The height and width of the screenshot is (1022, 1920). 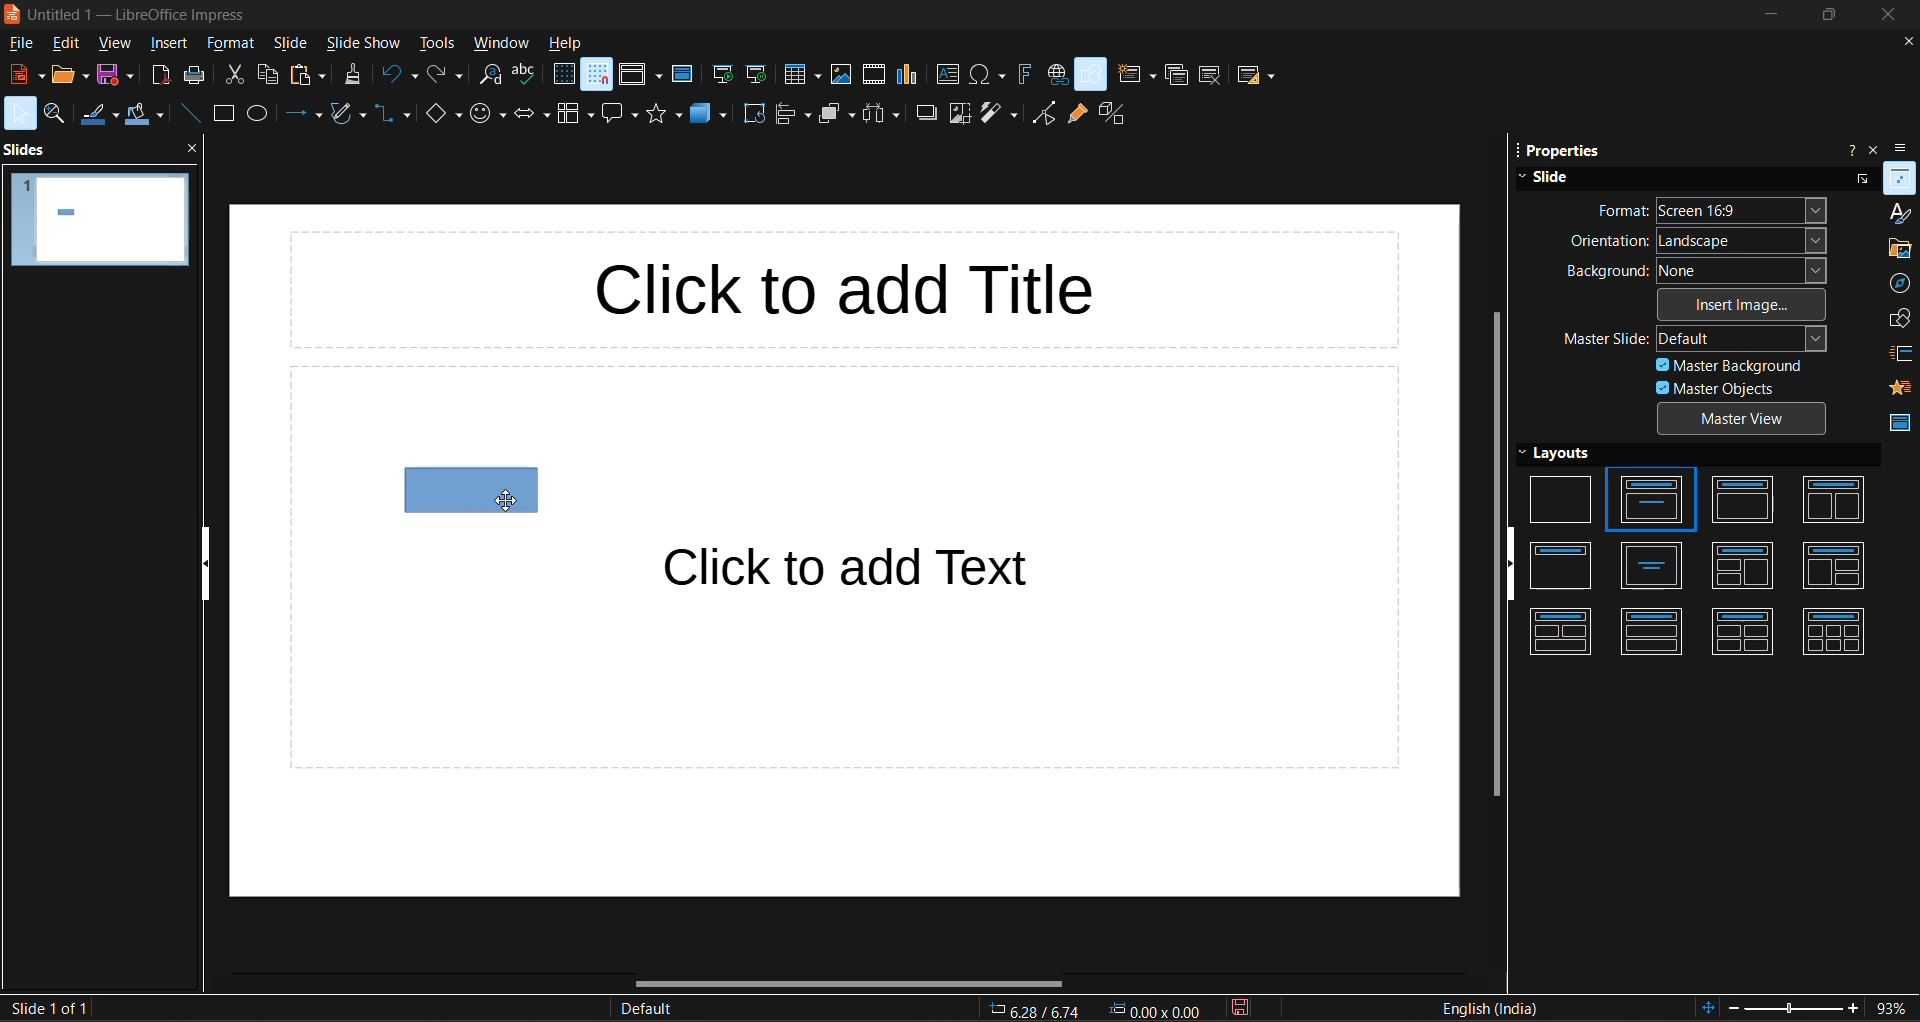 What do you see at coordinates (115, 45) in the screenshot?
I see `view` at bounding box center [115, 45].